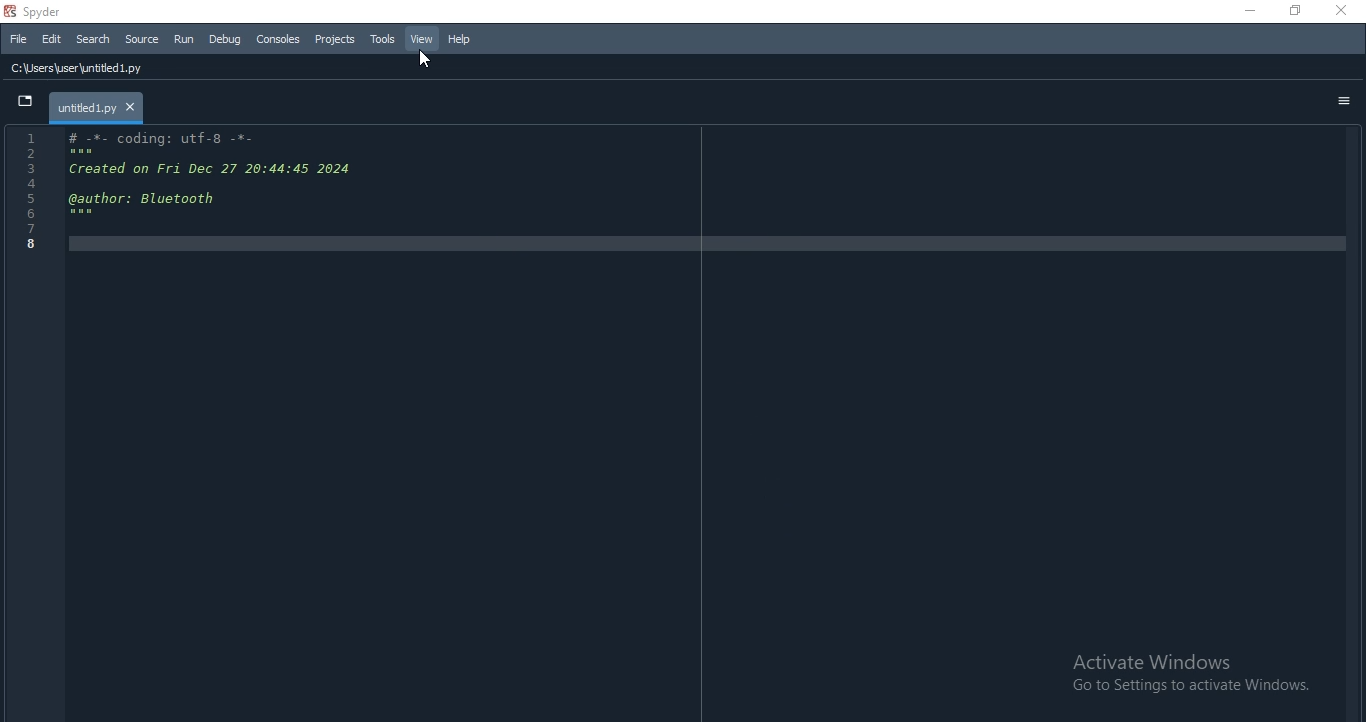  What do you see at coordinates (277, 37) in the screenshot?
I see `Consoles` at bounding box center [277, 37].